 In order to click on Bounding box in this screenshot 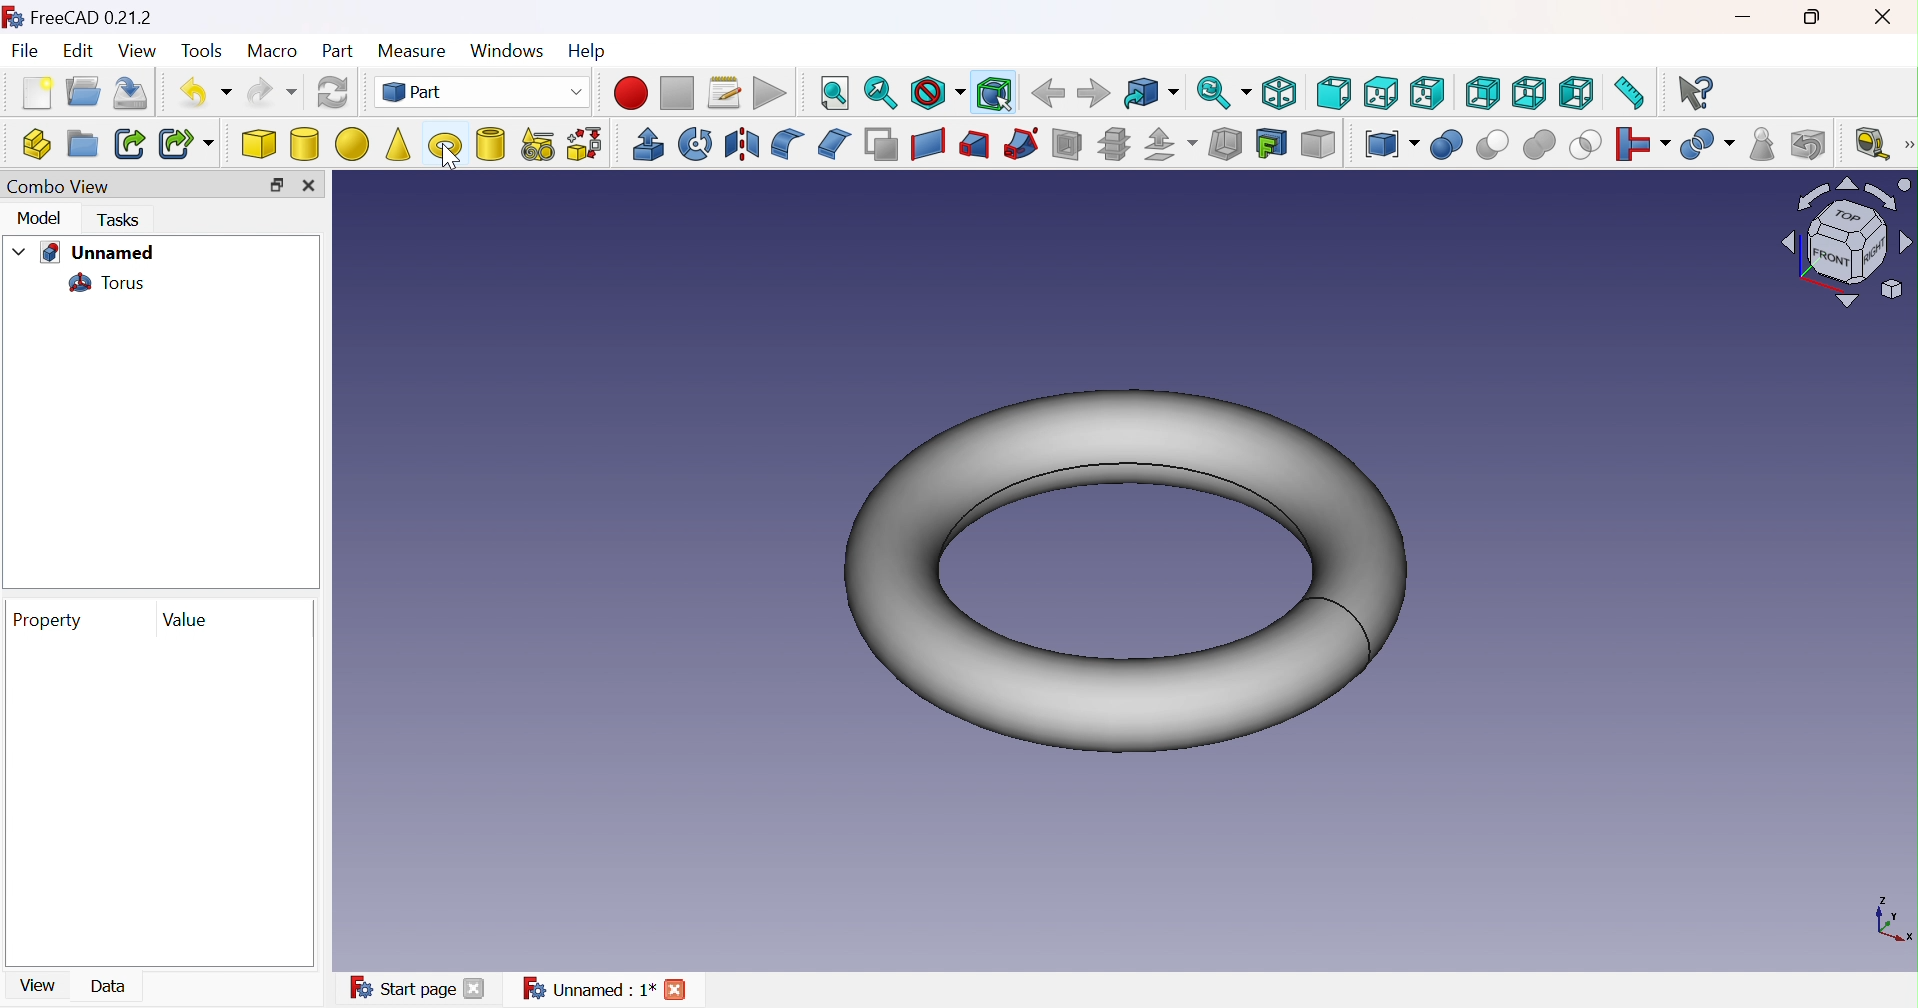, I will do `click(990, 94)`.